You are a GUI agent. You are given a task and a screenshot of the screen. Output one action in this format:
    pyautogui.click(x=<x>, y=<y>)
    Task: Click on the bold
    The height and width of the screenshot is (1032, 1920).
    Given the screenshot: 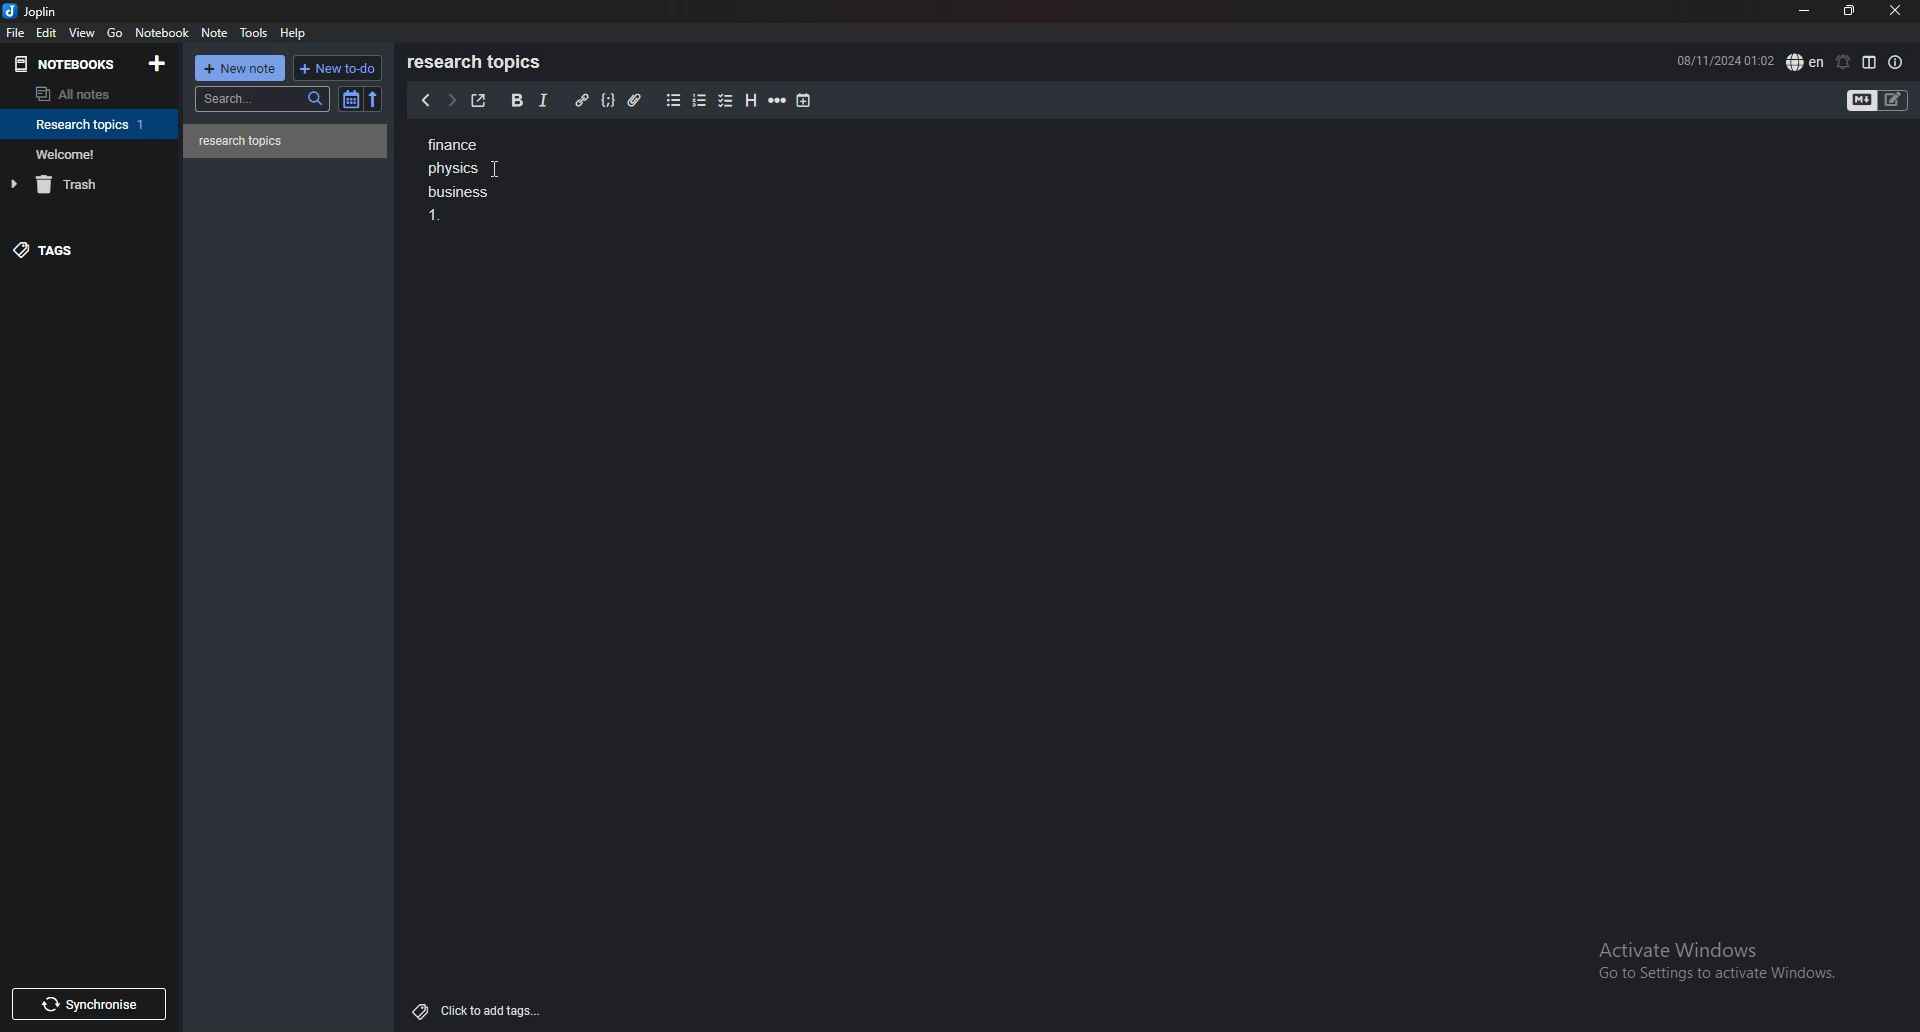 What is the action you would take?
    pyautogui.click(x=515, y=100)
    